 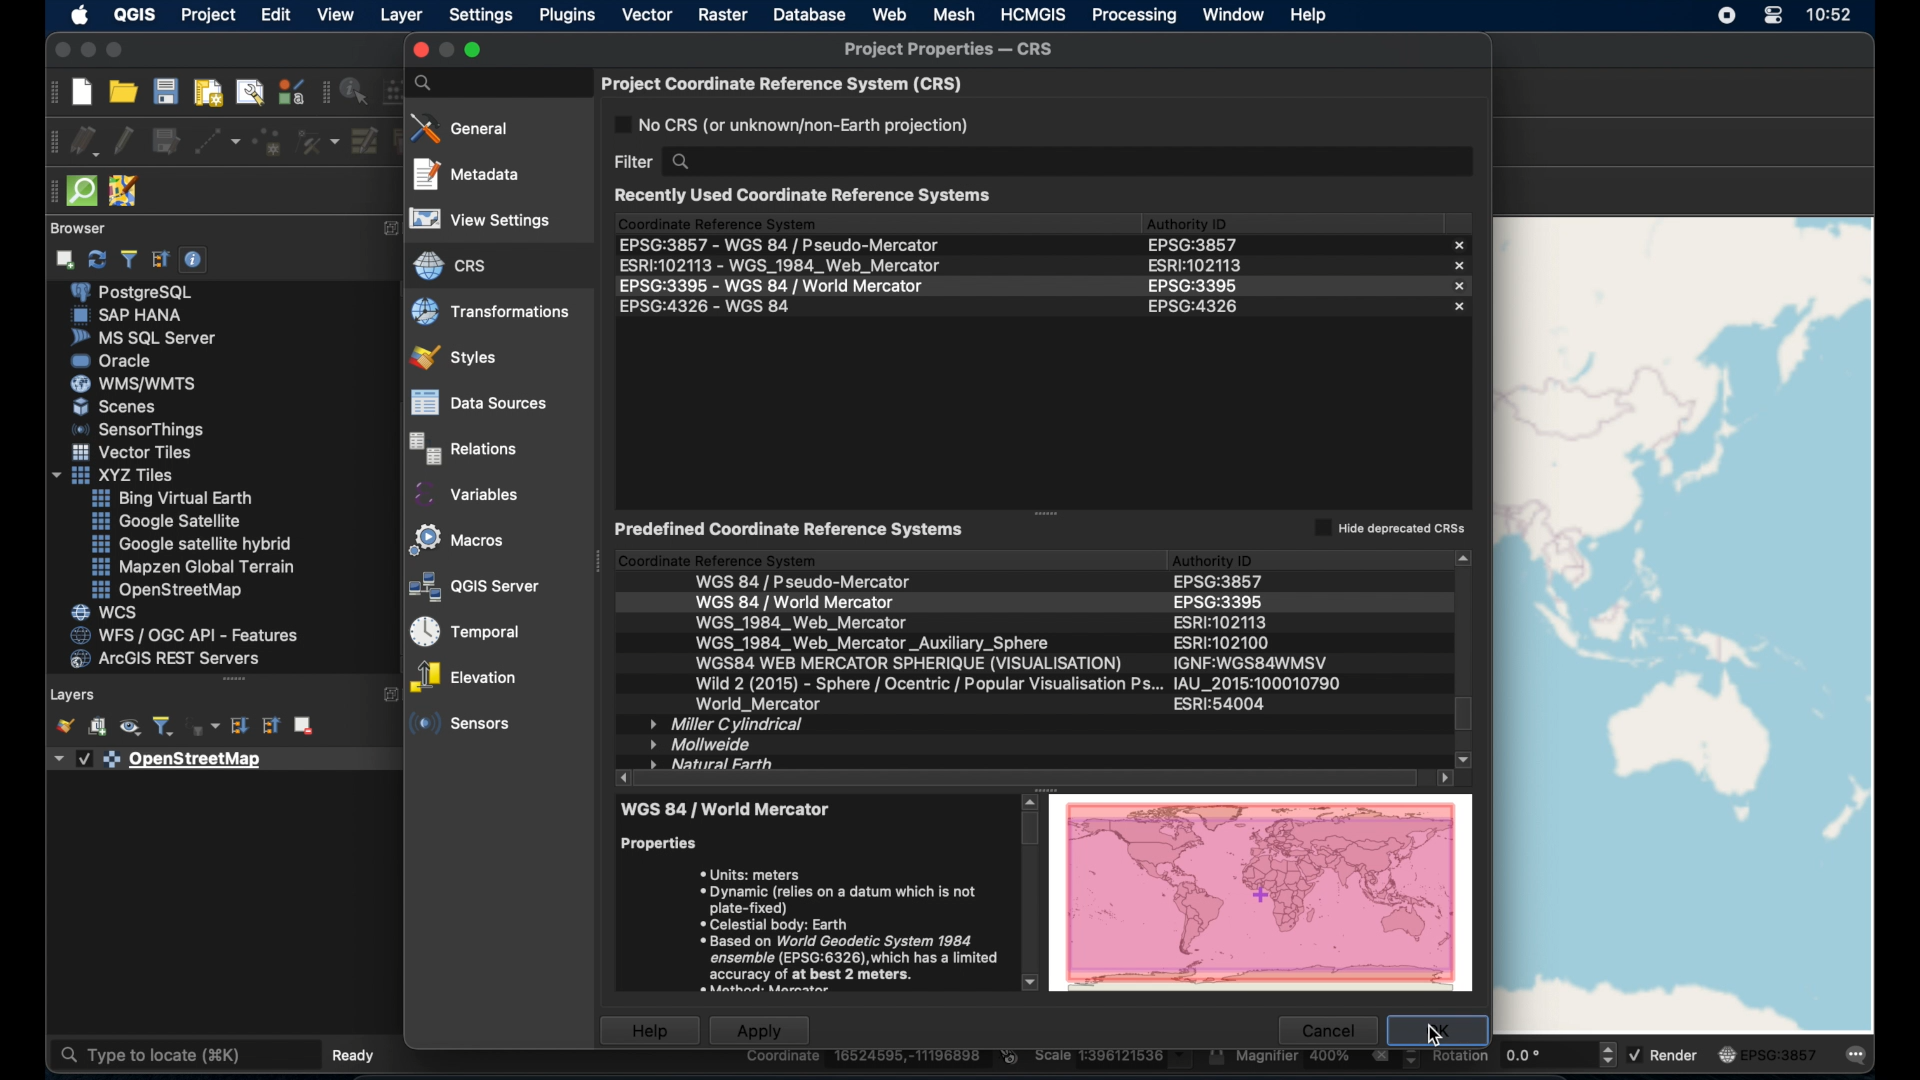 I want to click on render, so click(x=1664, y=1053).